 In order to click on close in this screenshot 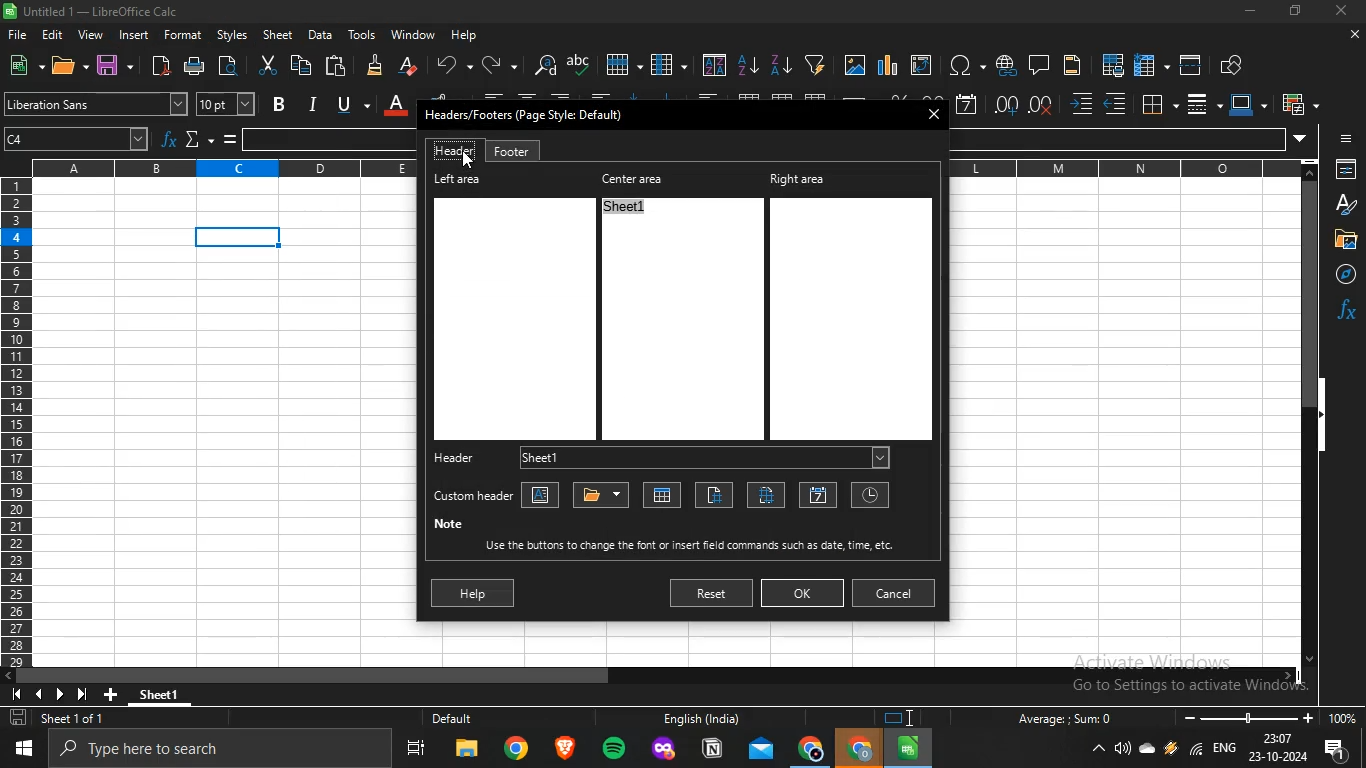, I will do `click(1353, 36)`.